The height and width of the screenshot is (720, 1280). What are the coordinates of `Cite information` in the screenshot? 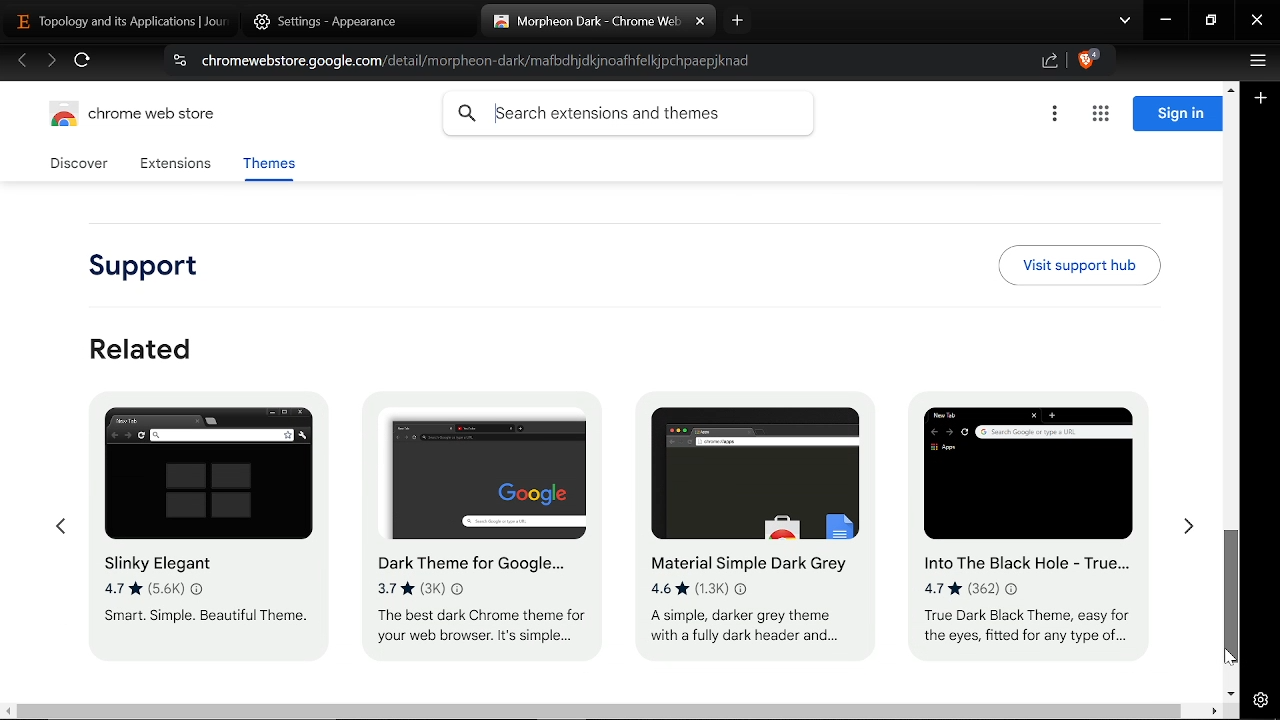 It's located at (178, 63).